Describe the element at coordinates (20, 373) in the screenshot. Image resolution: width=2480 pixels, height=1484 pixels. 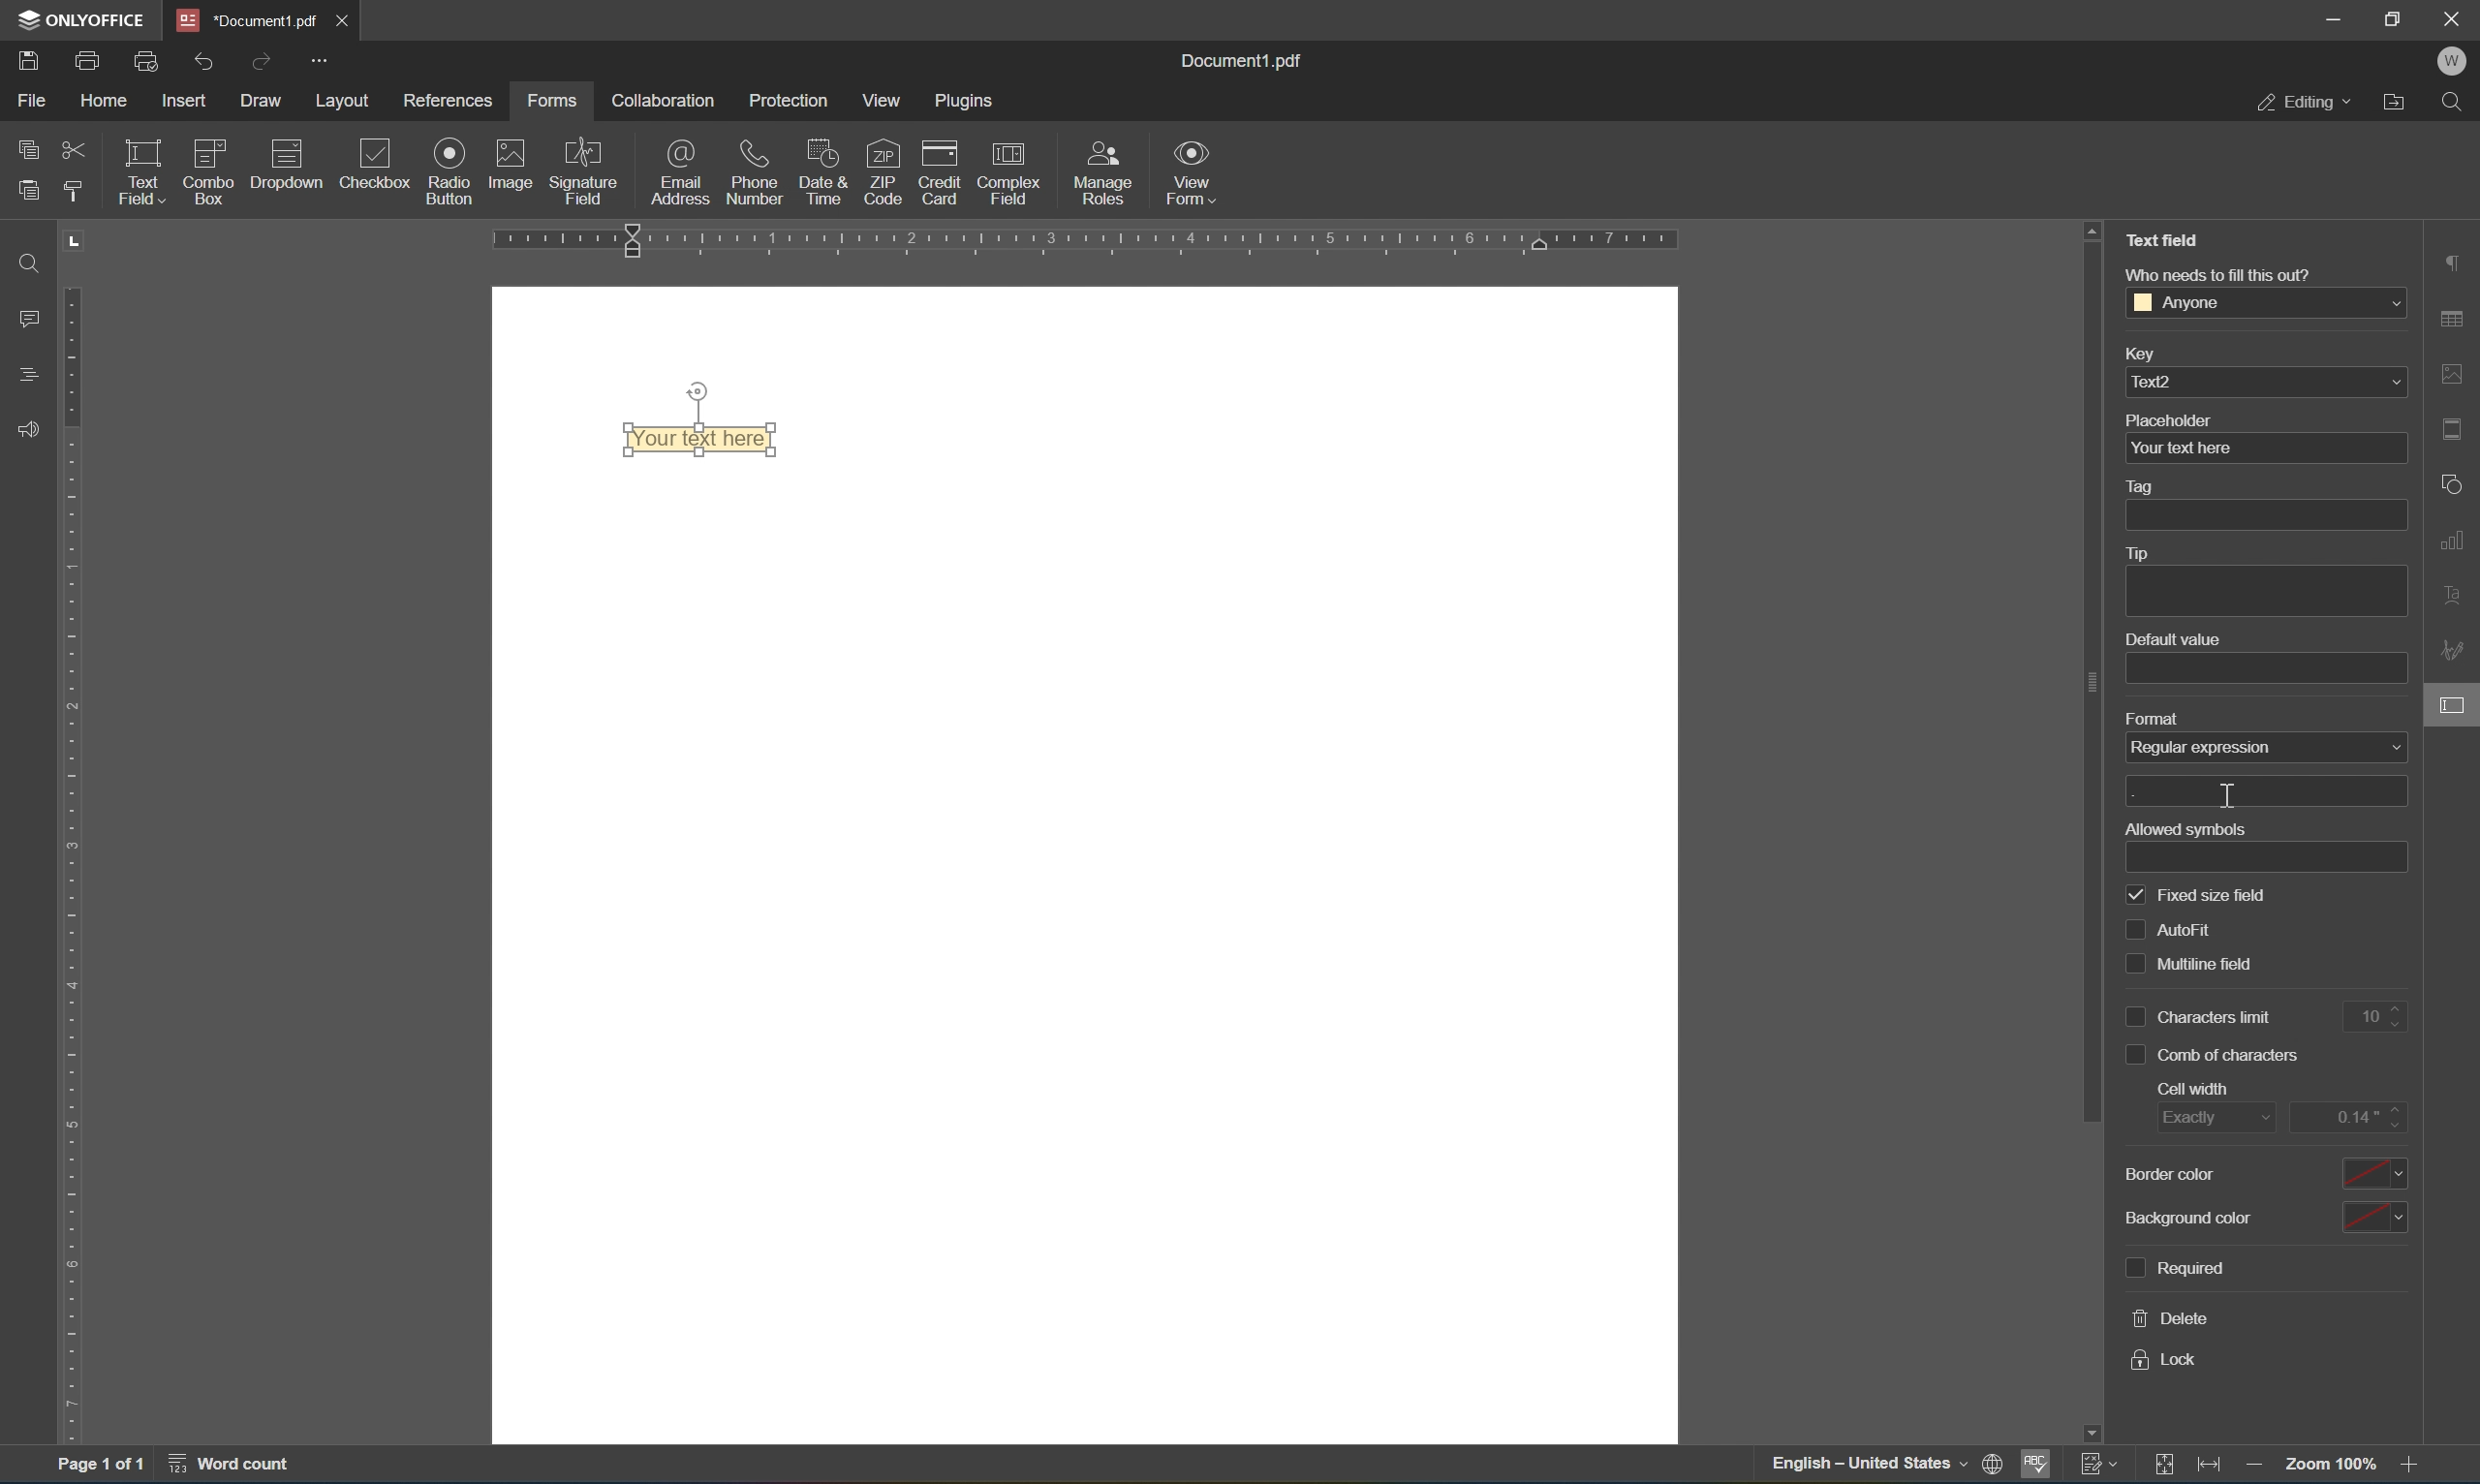
I see `headings` at that location.